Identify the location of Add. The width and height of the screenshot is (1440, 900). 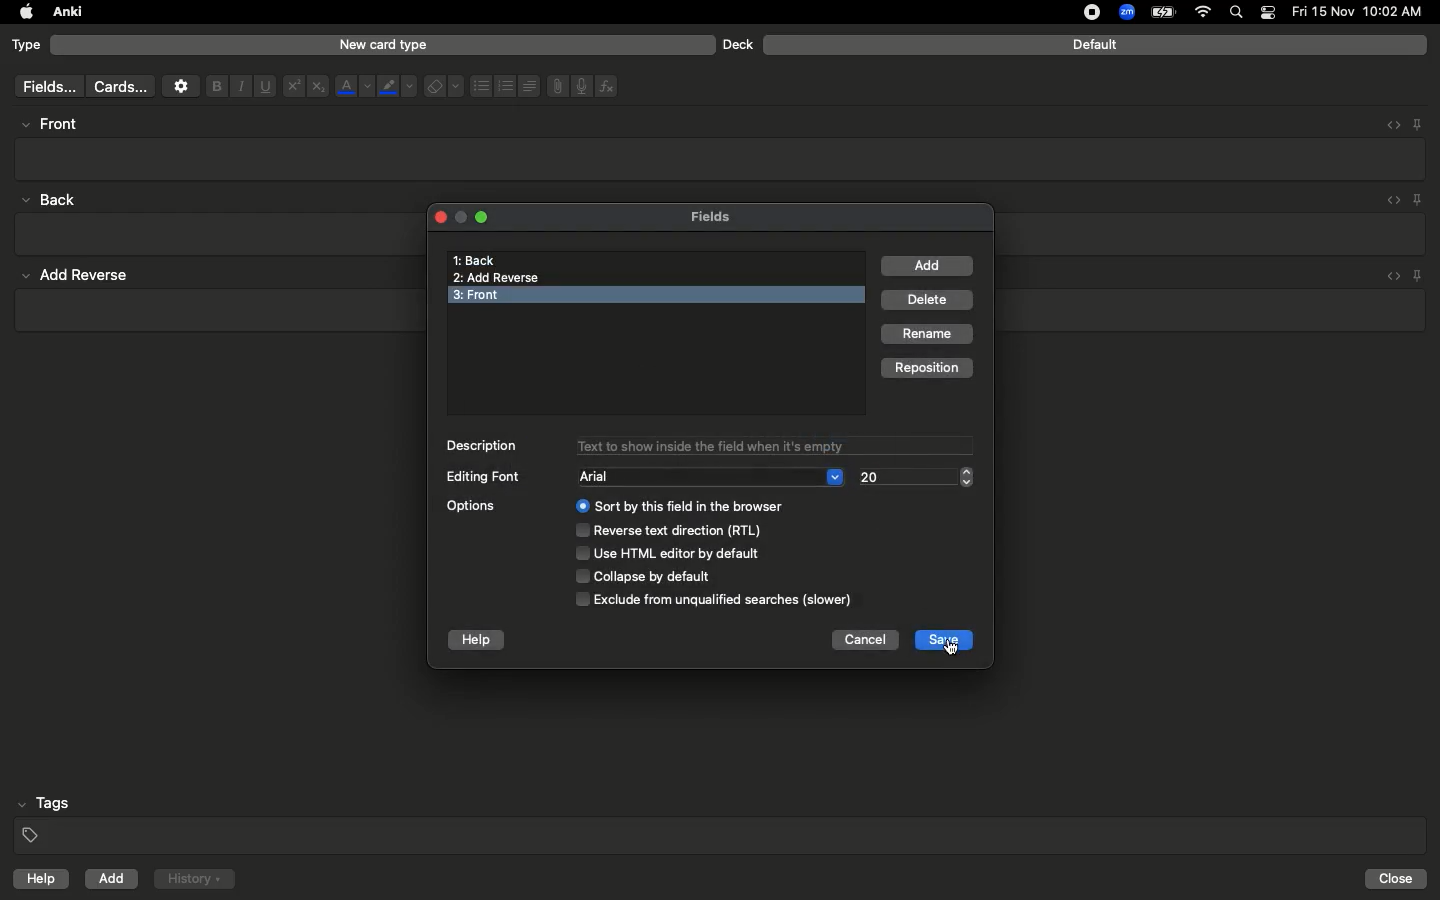
(928, 266).